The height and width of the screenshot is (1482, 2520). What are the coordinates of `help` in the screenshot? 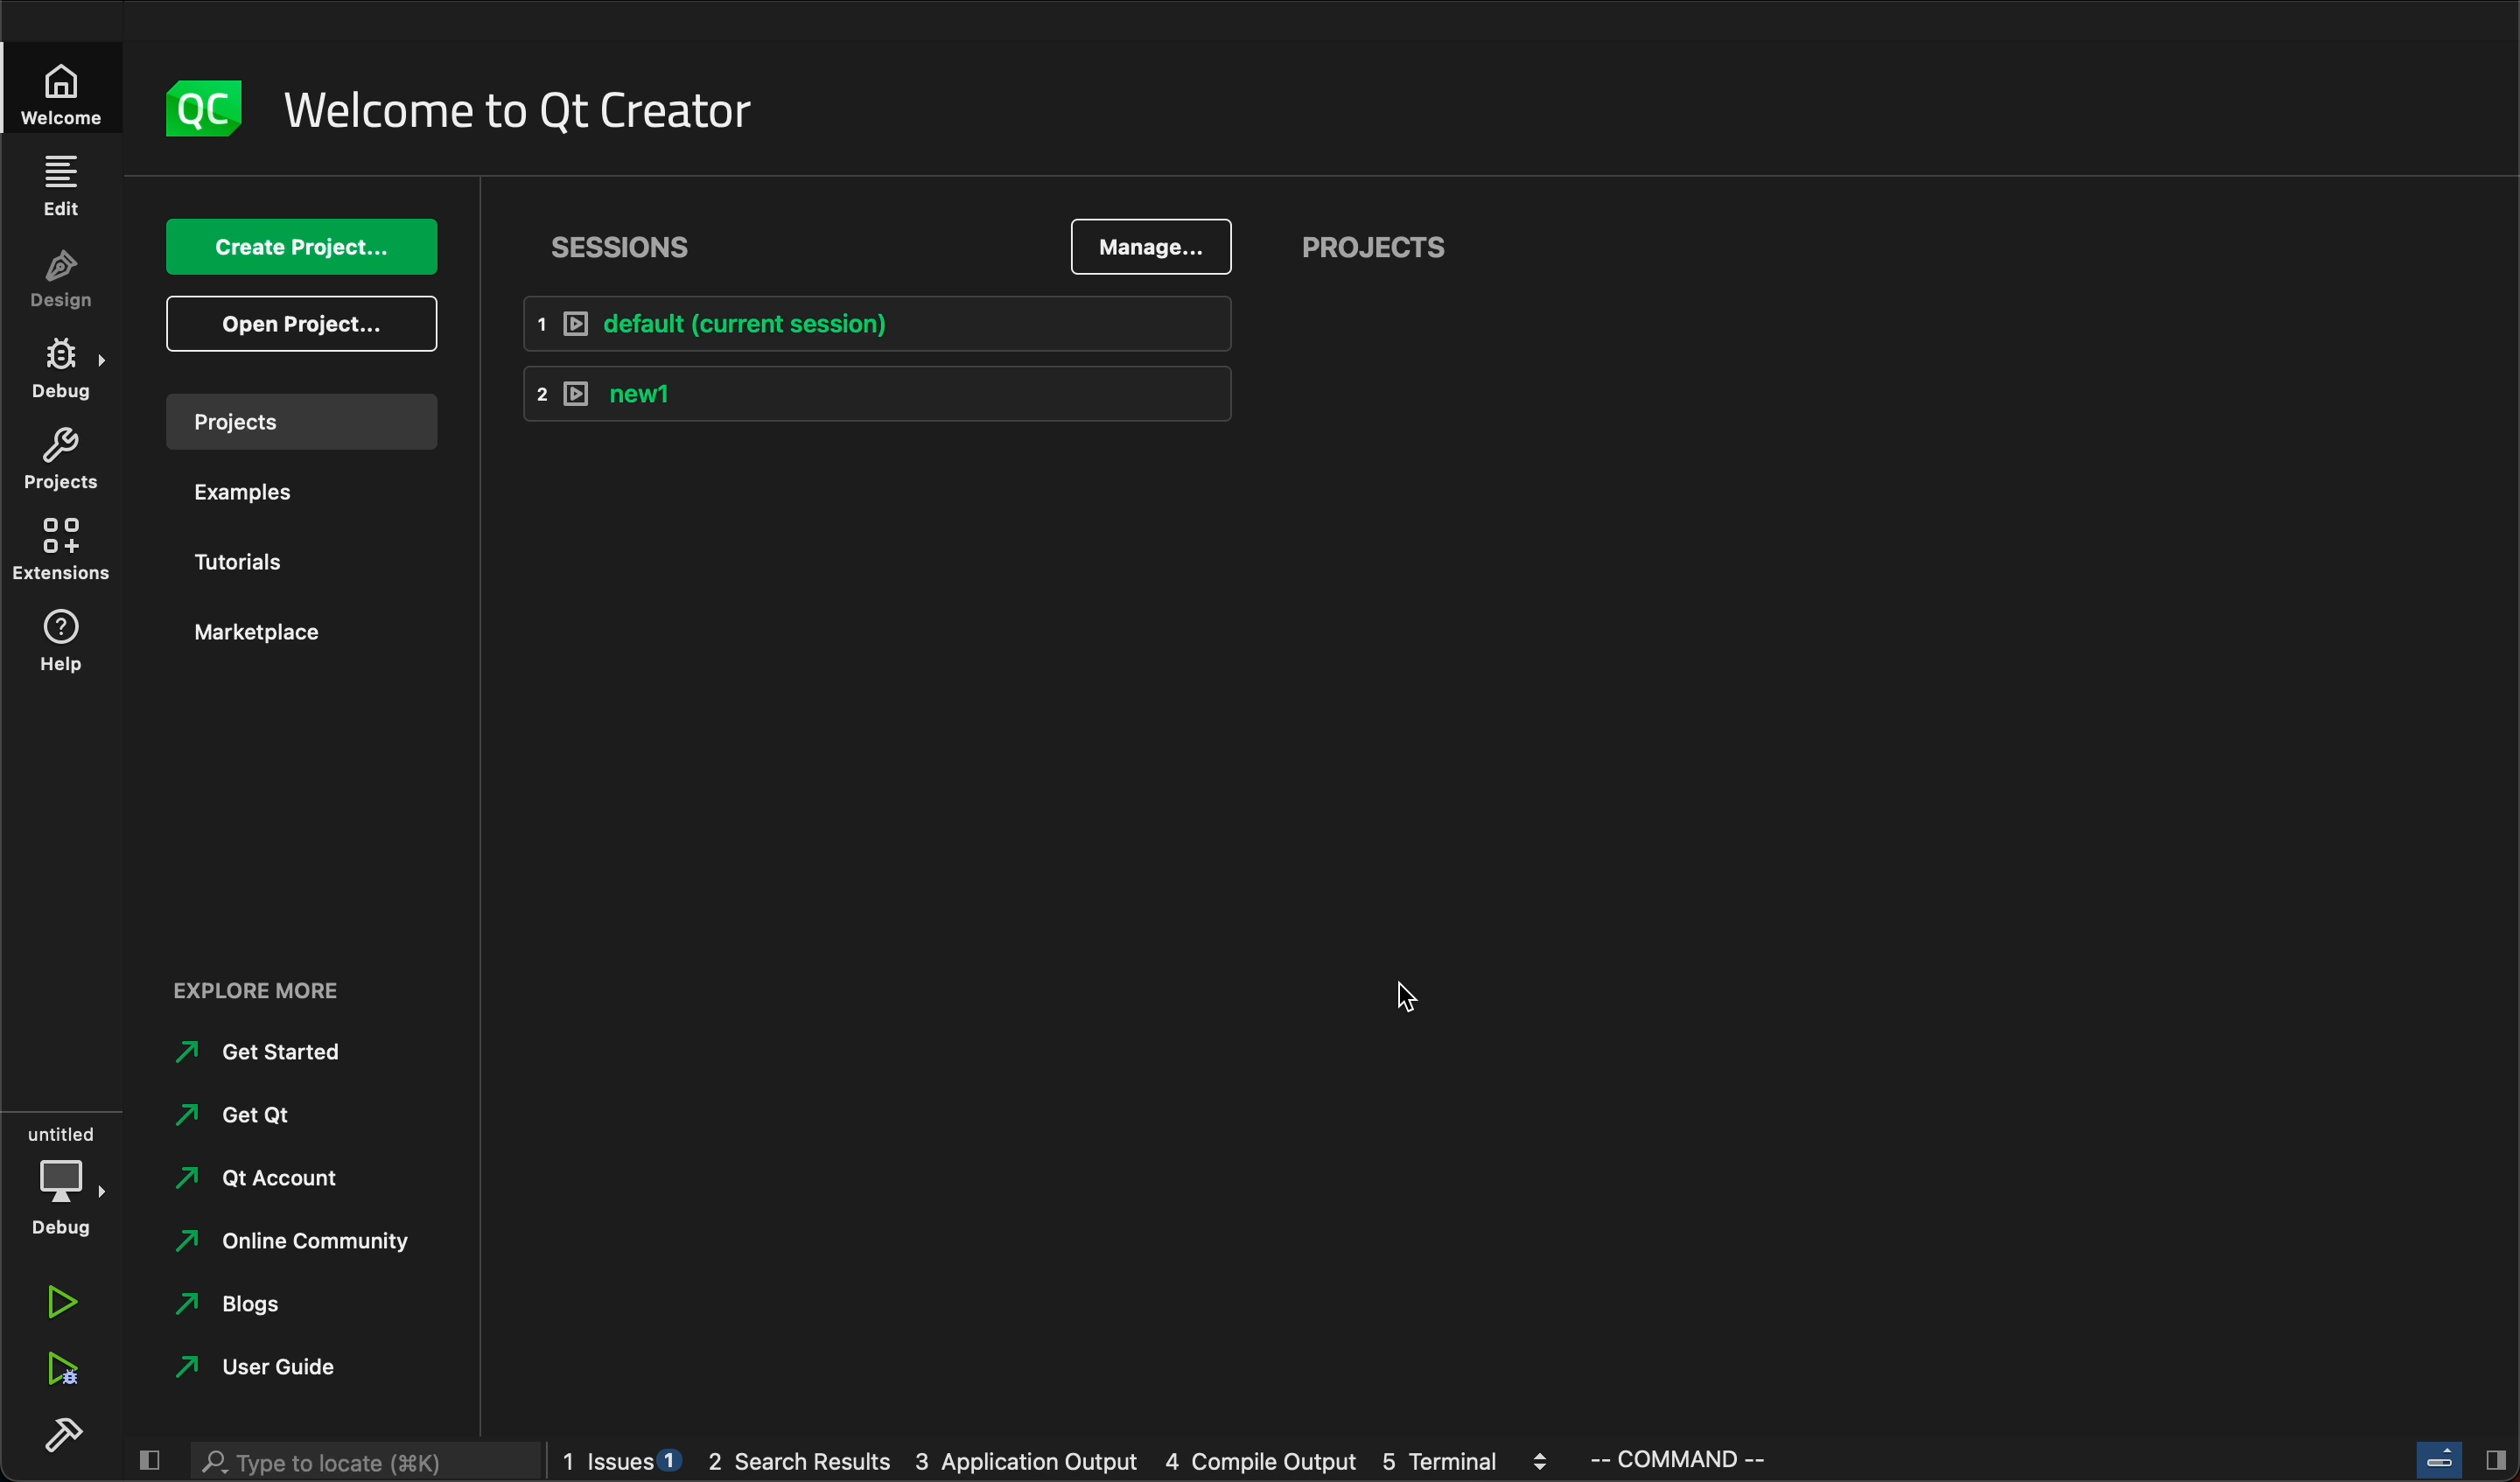 It's located at (61, 645).